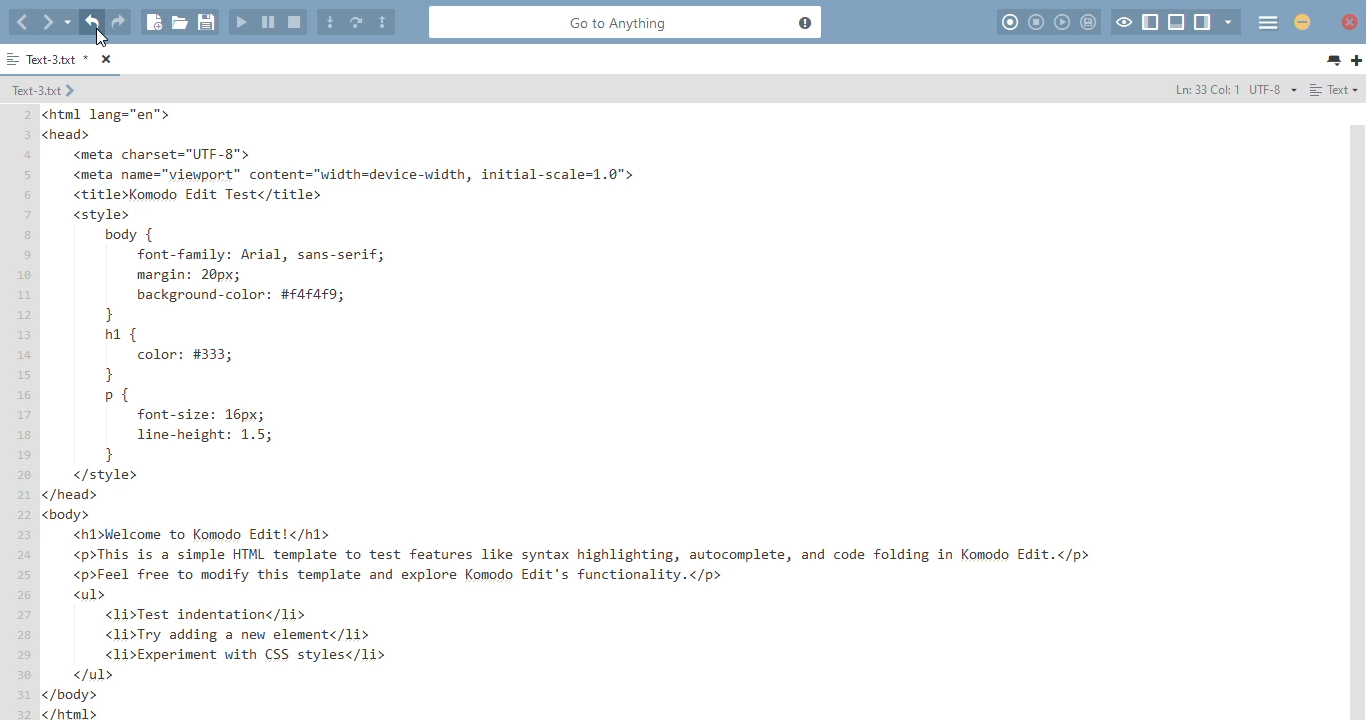  I want to click on minimize, so click(1302, 22).